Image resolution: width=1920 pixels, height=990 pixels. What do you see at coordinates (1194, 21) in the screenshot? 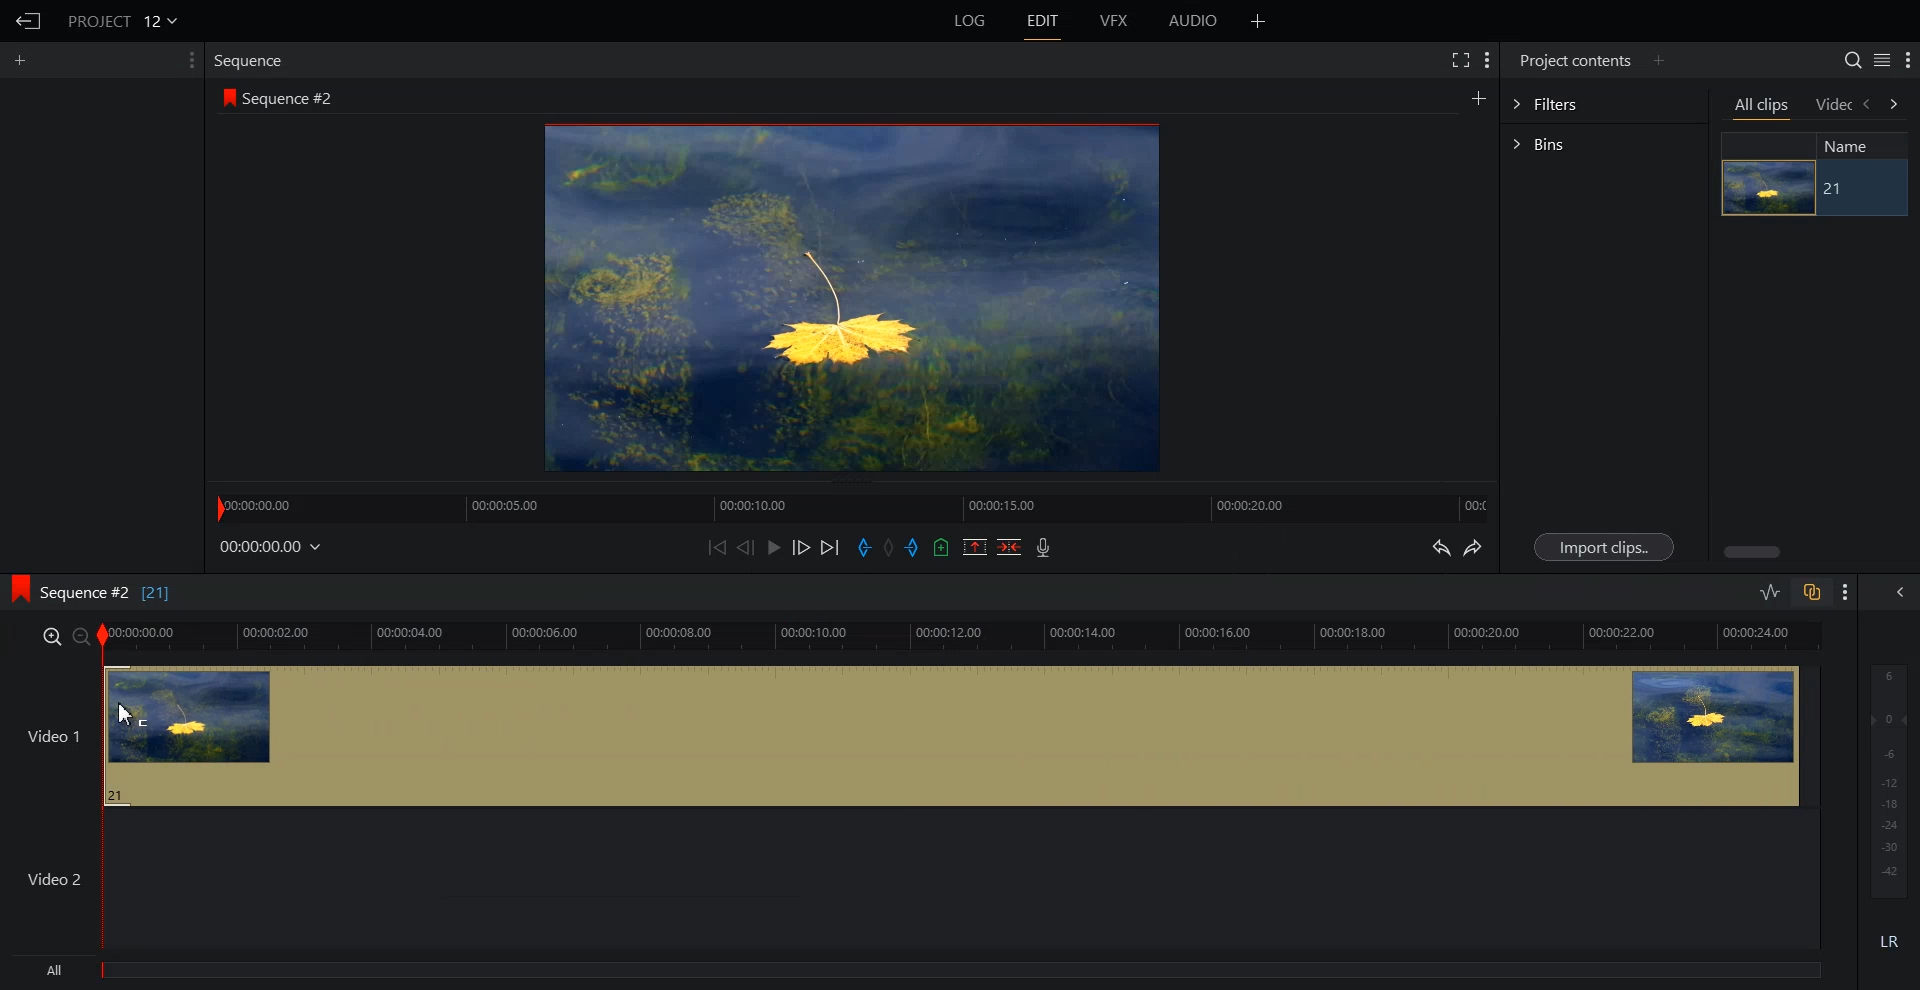
I see `AUDIO` at bounding box center [1194, 21].